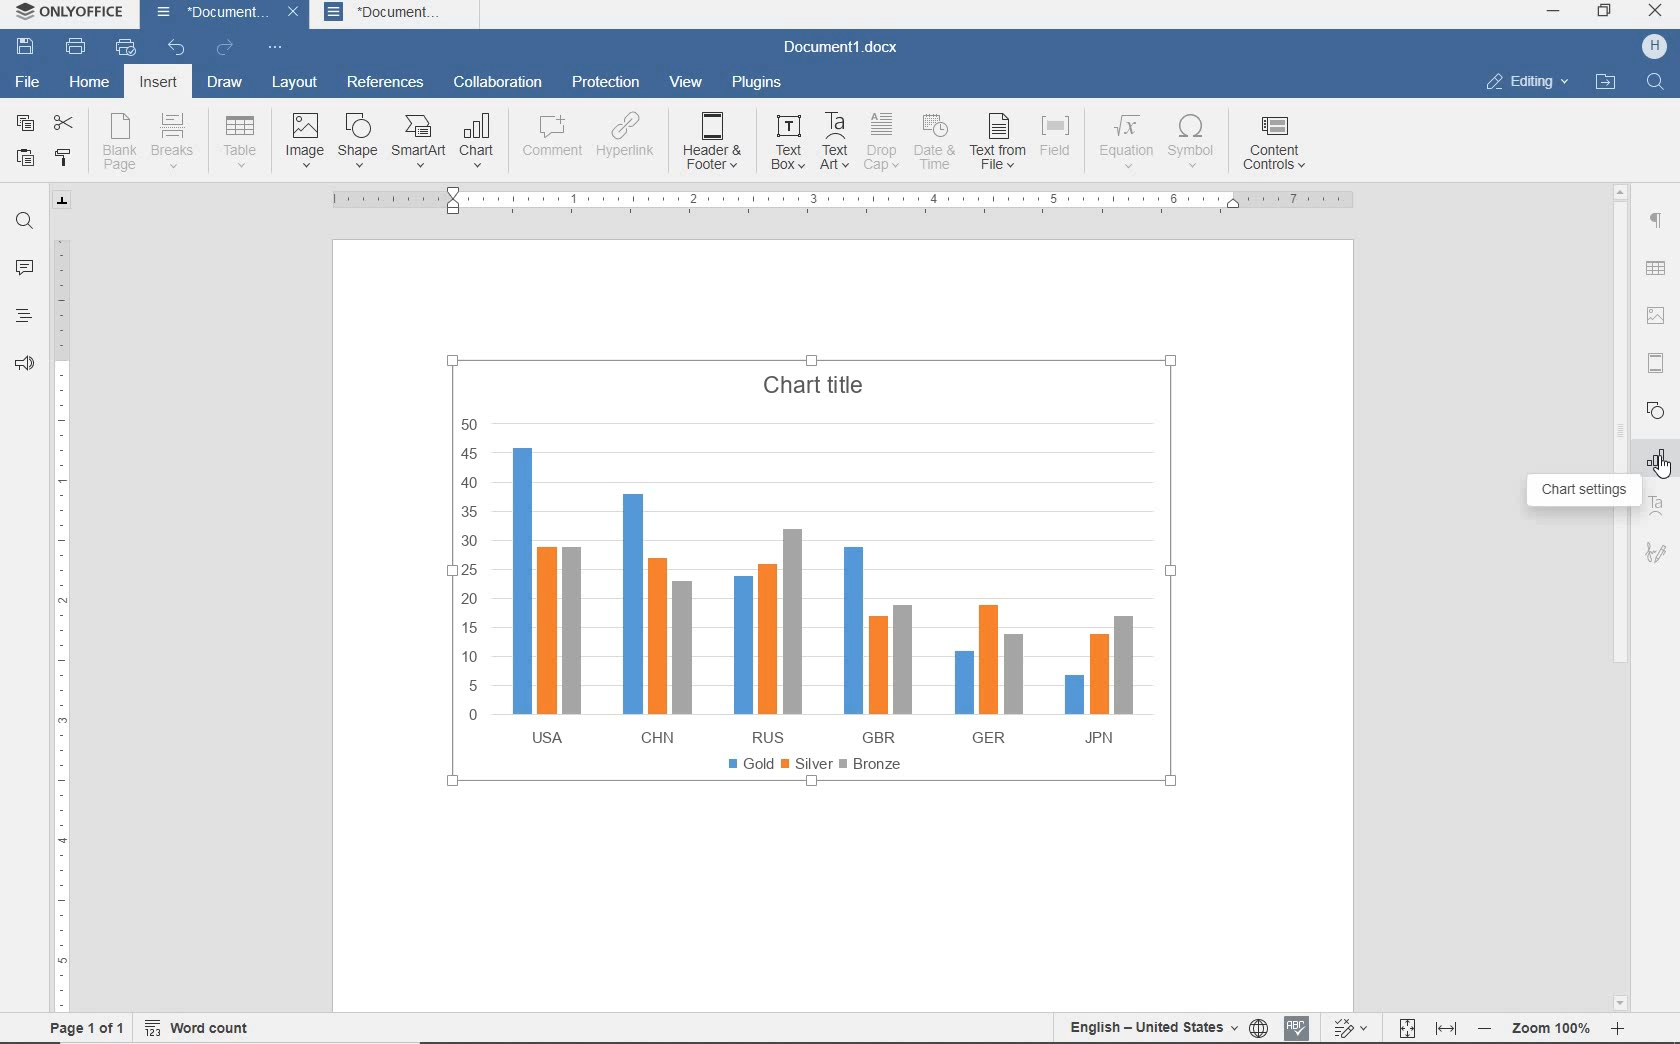  What do you see at coordinates (1657, 270) in the screenshot?
I see `table` at bounding box center [1657, 270].